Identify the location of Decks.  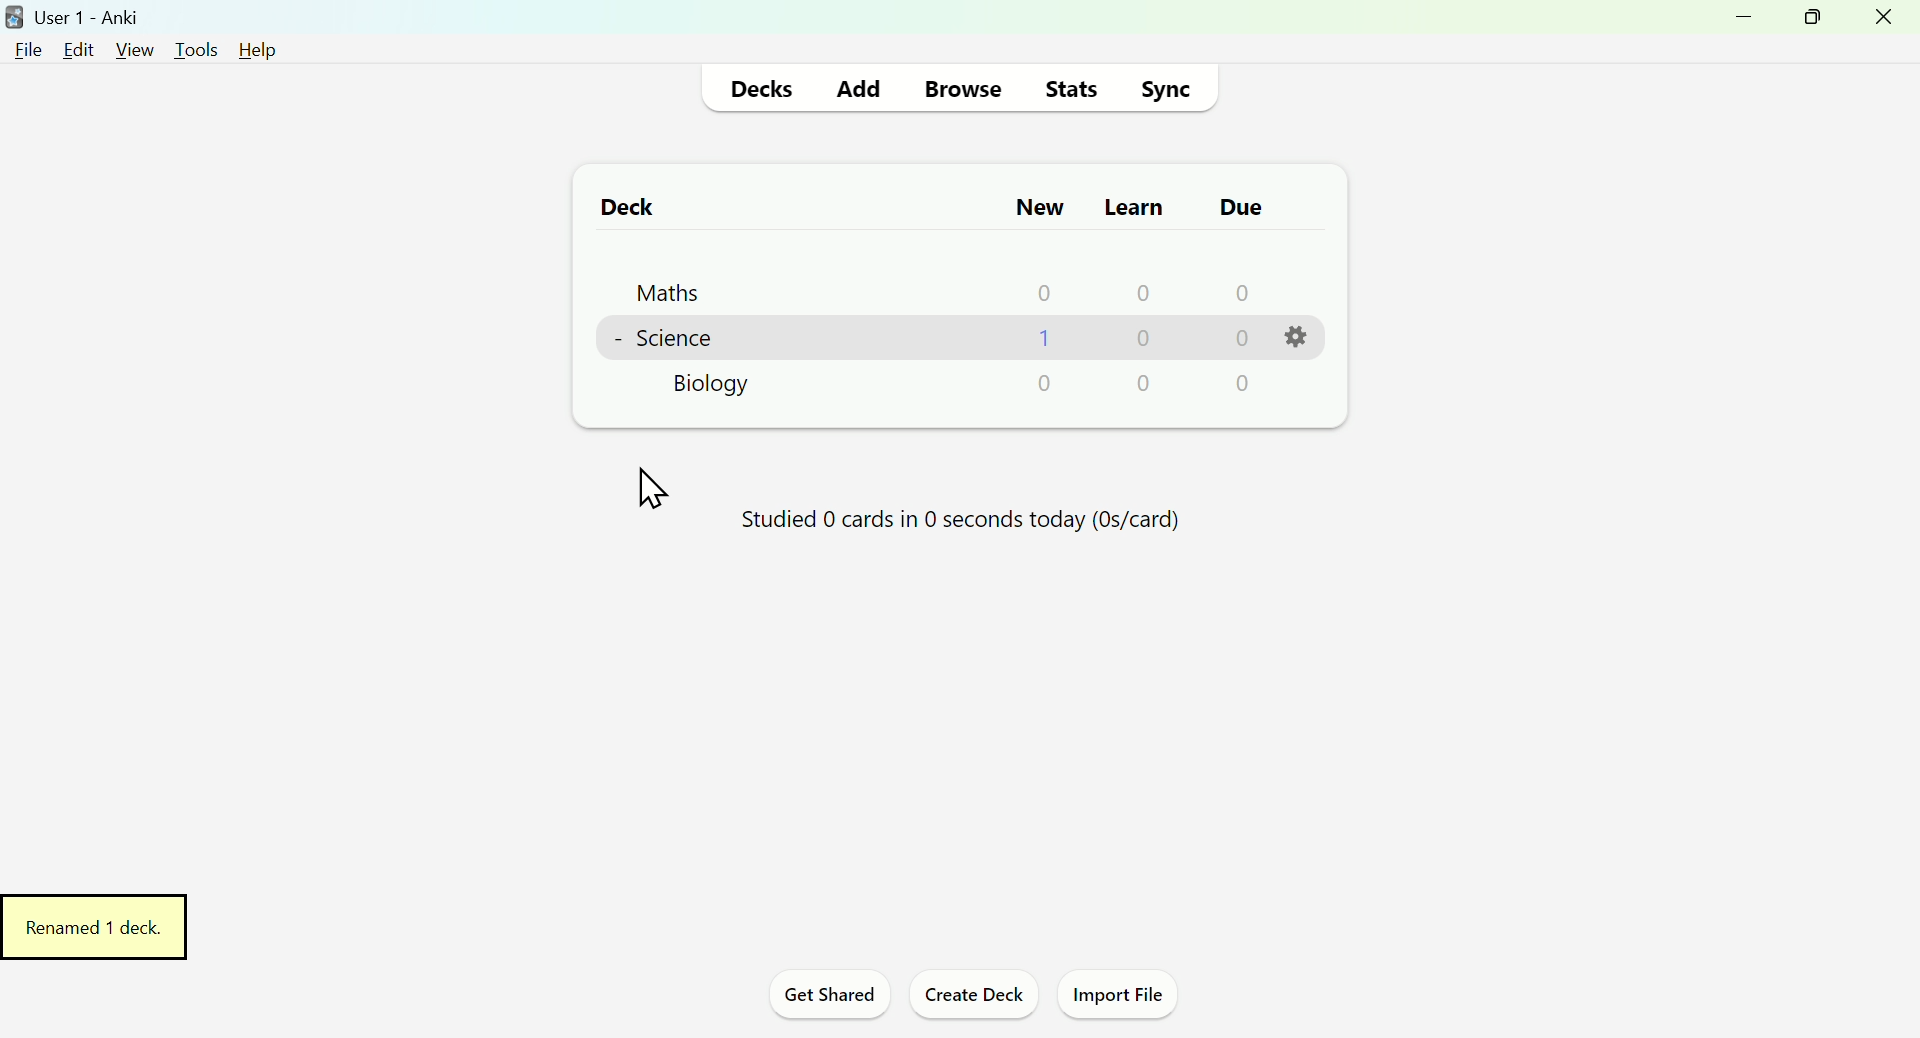
(766, 87).